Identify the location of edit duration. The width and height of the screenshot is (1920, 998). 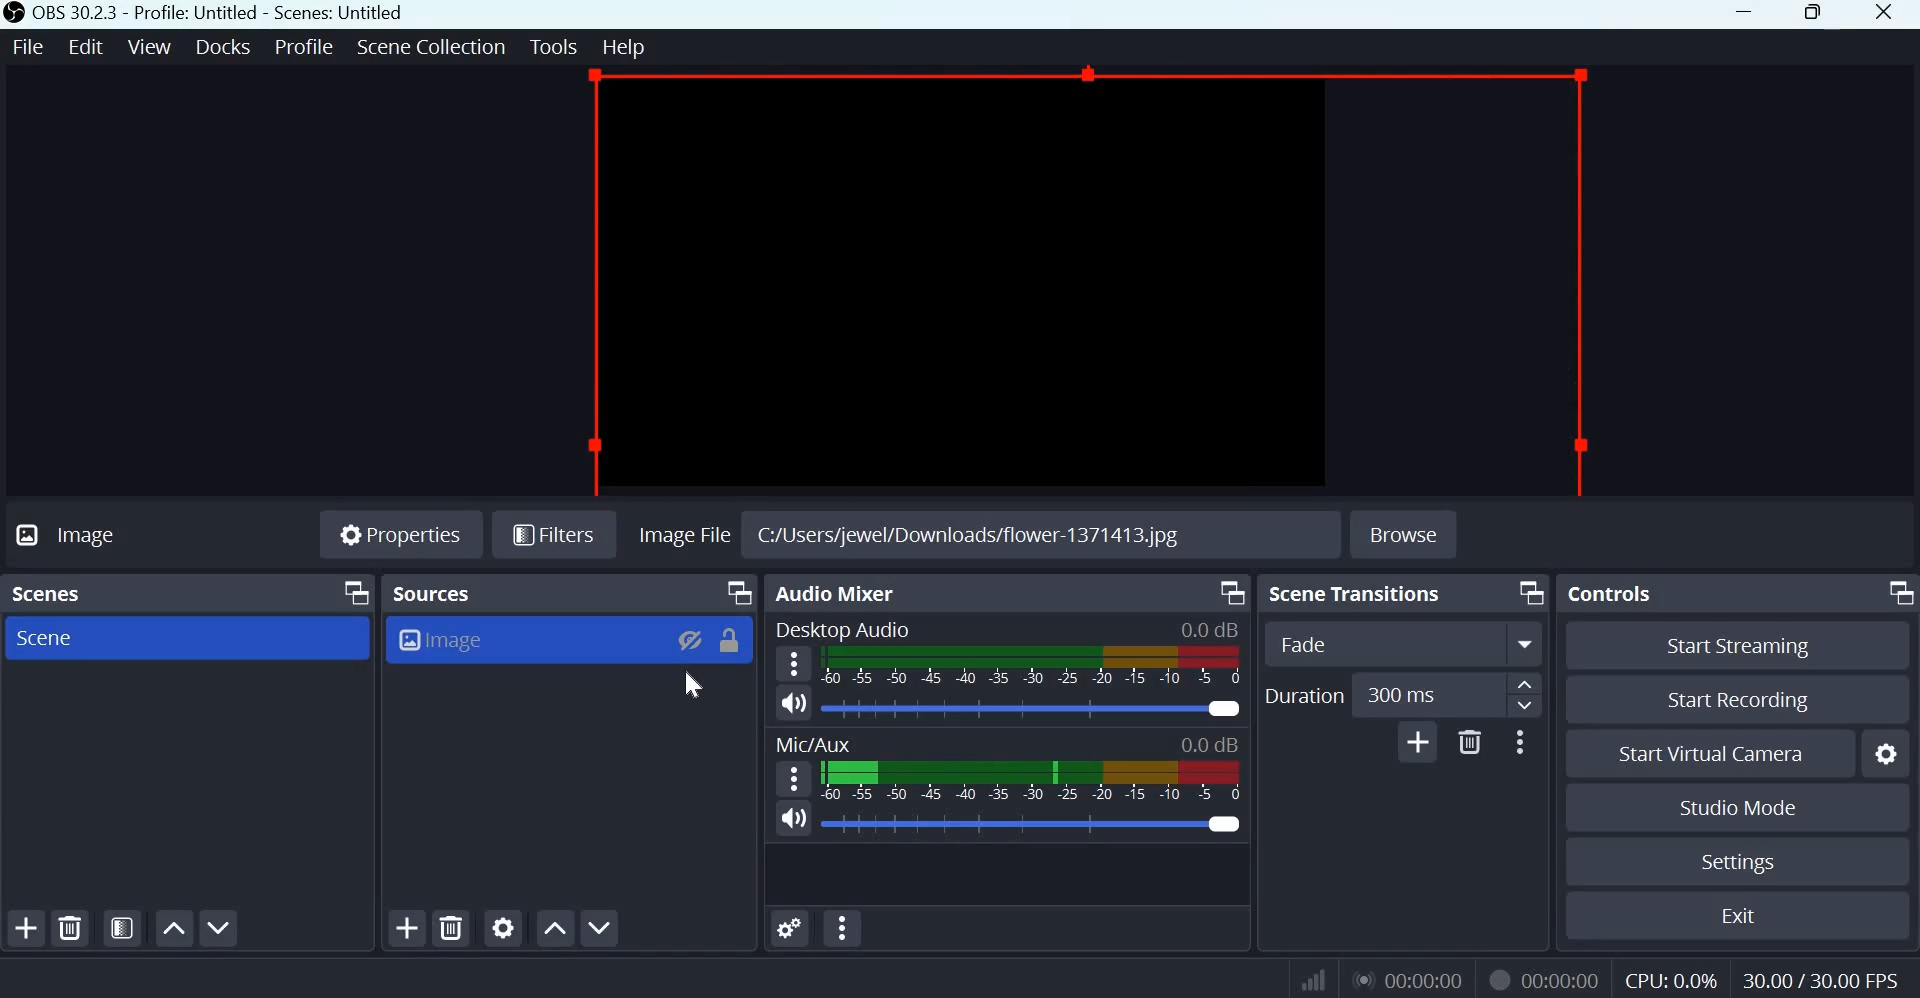
(1419, 695).